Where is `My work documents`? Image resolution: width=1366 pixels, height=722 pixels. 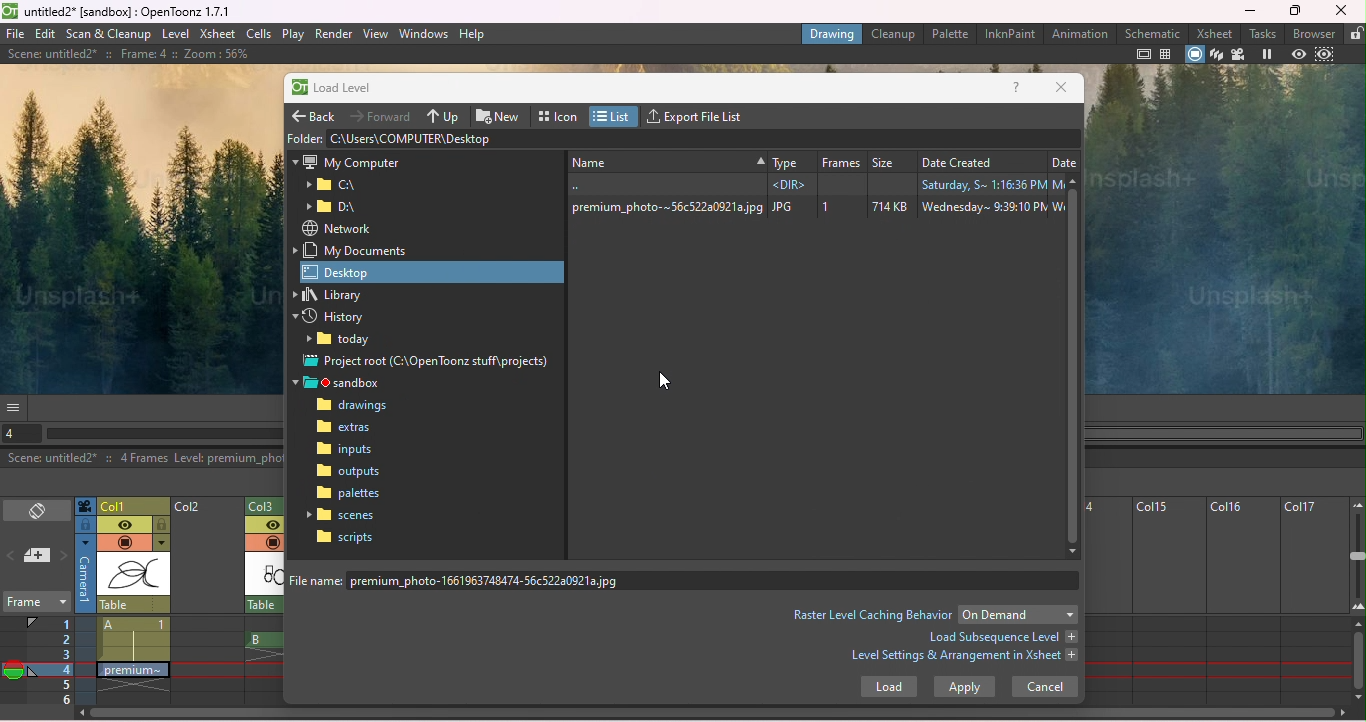 My work documents is located at coordinates (356, 250).